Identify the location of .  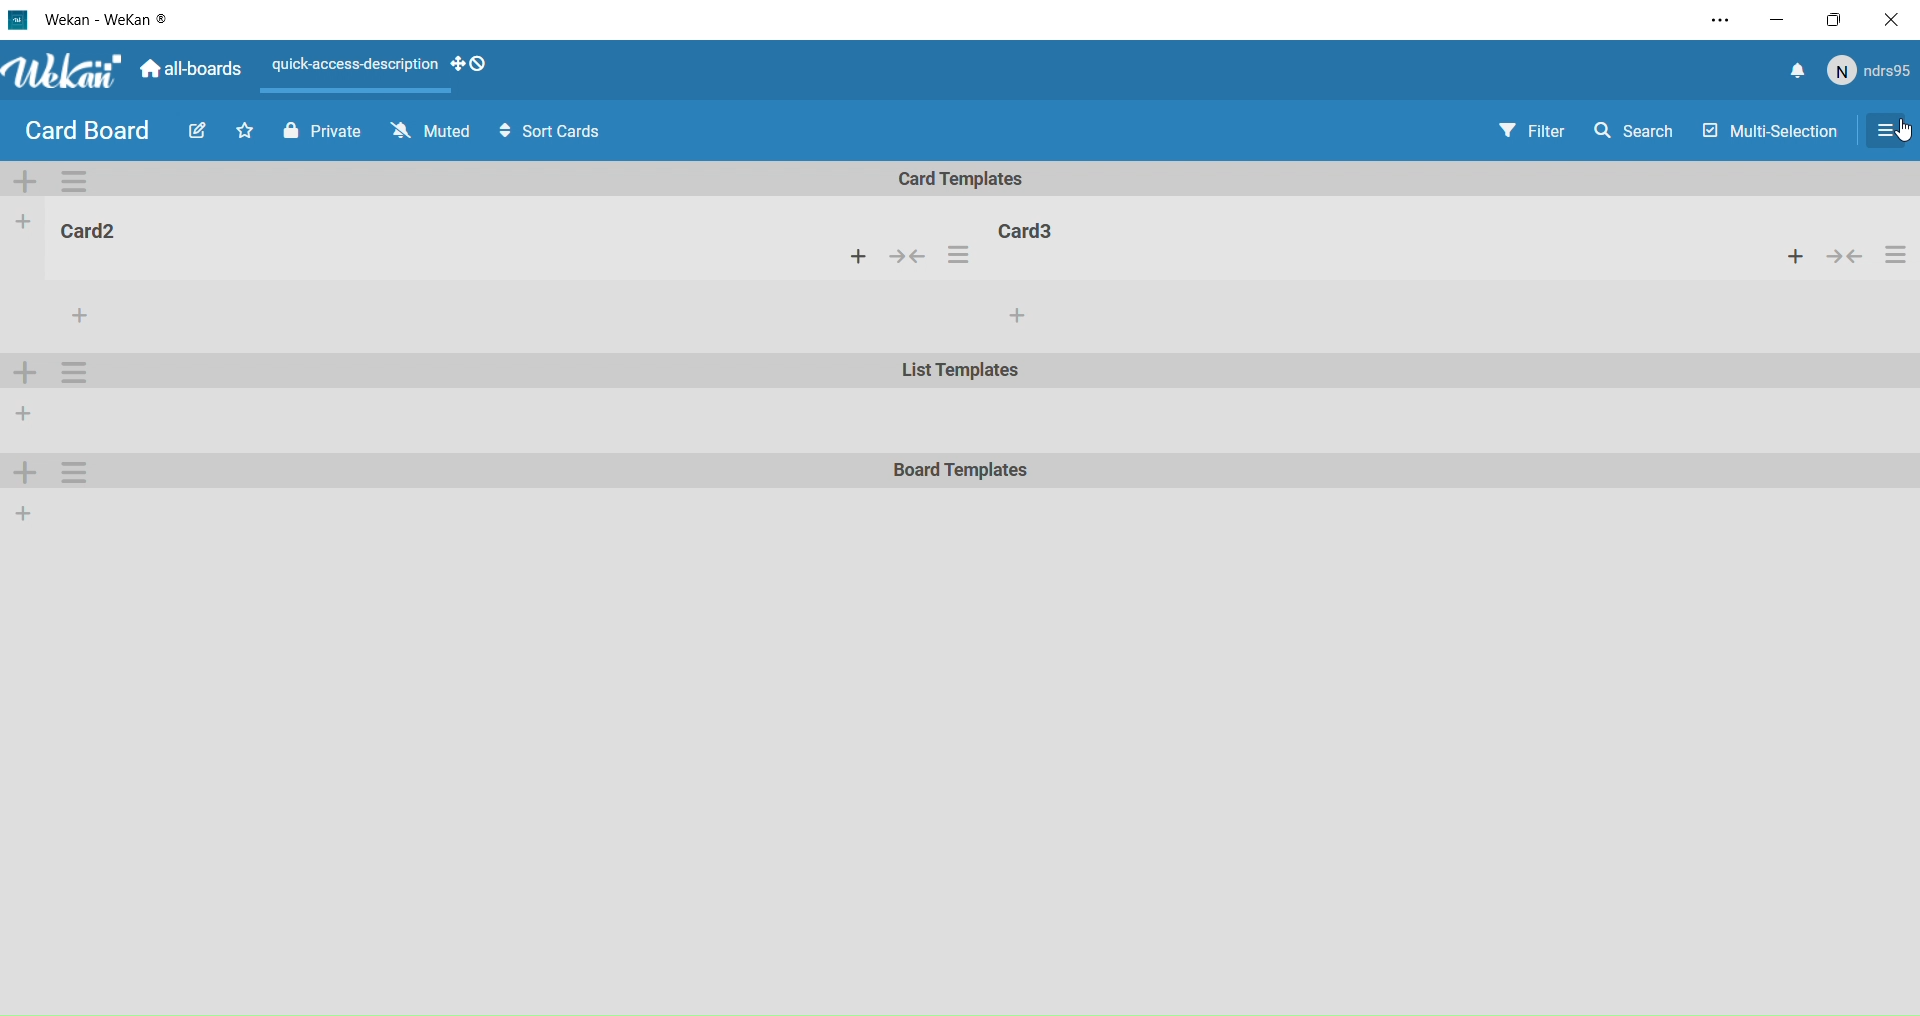
(73, 374).